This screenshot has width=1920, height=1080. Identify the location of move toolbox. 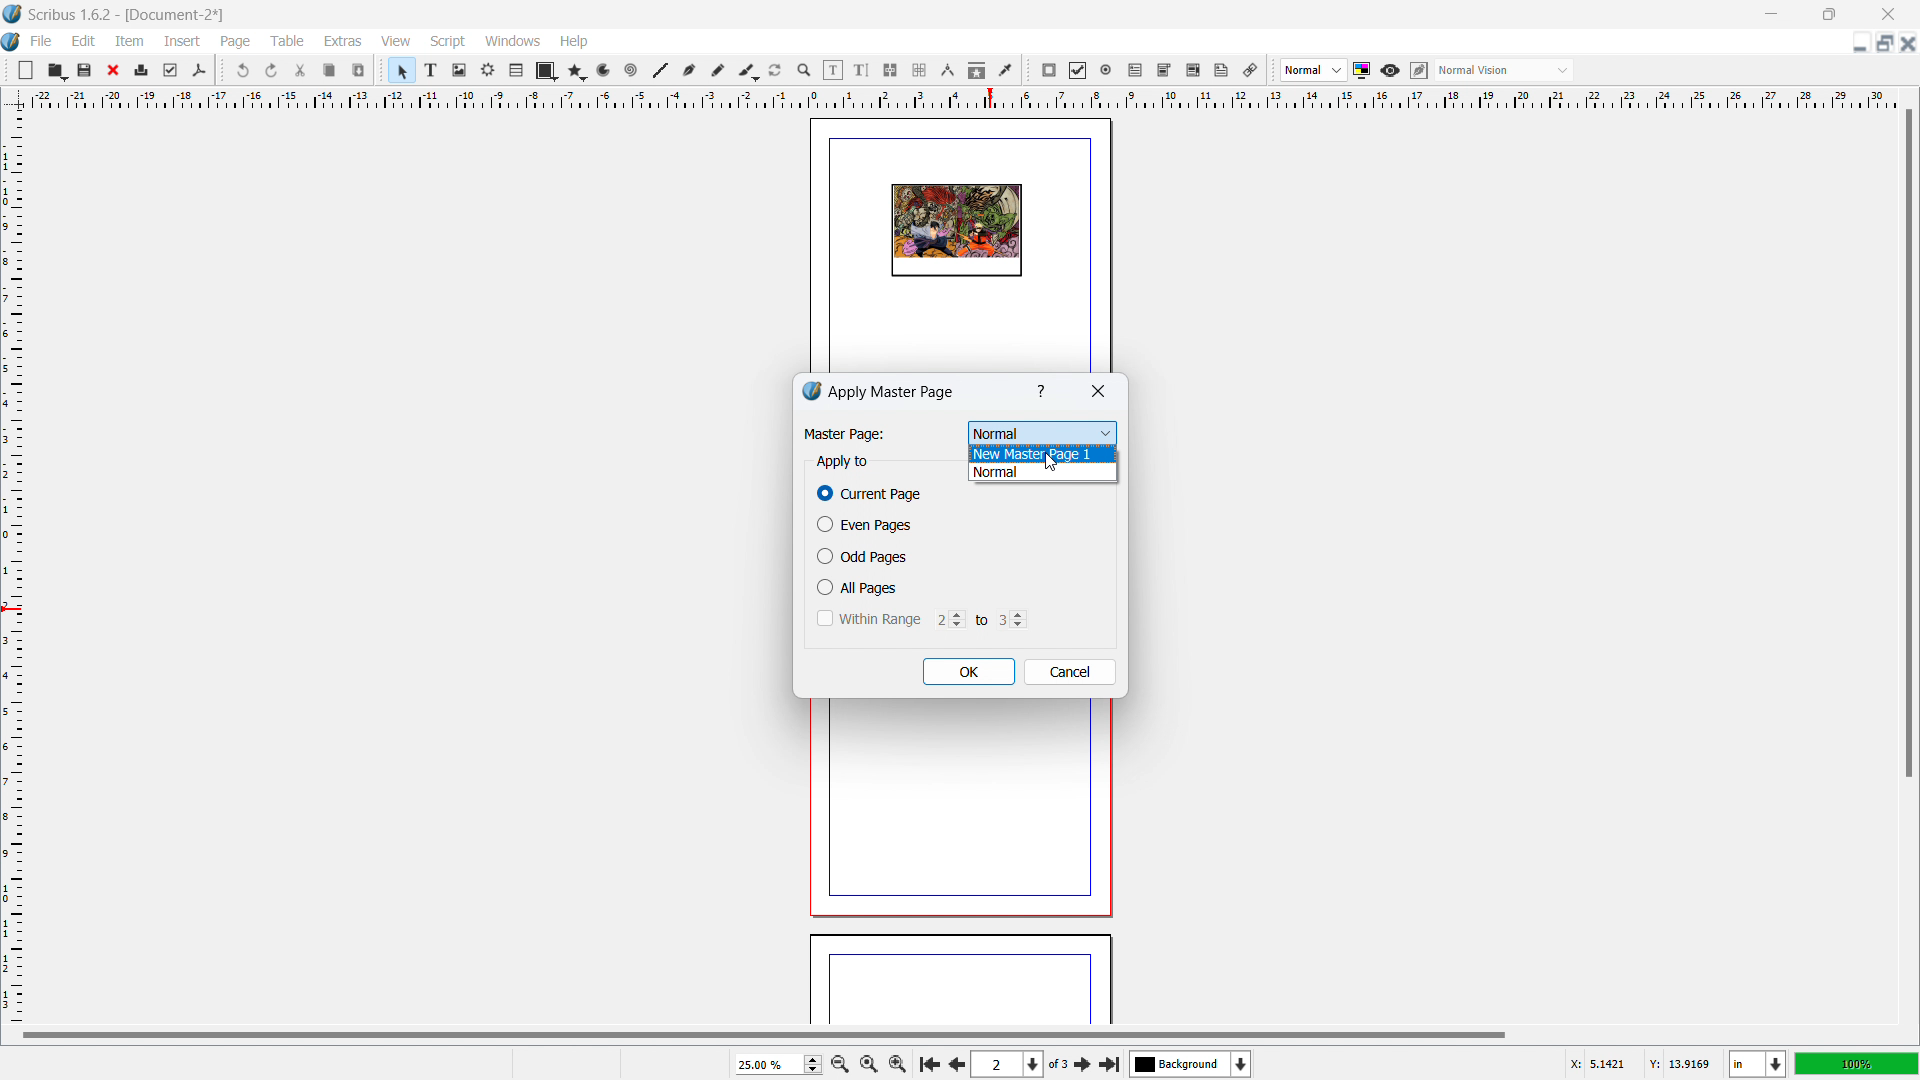
(222, 69).